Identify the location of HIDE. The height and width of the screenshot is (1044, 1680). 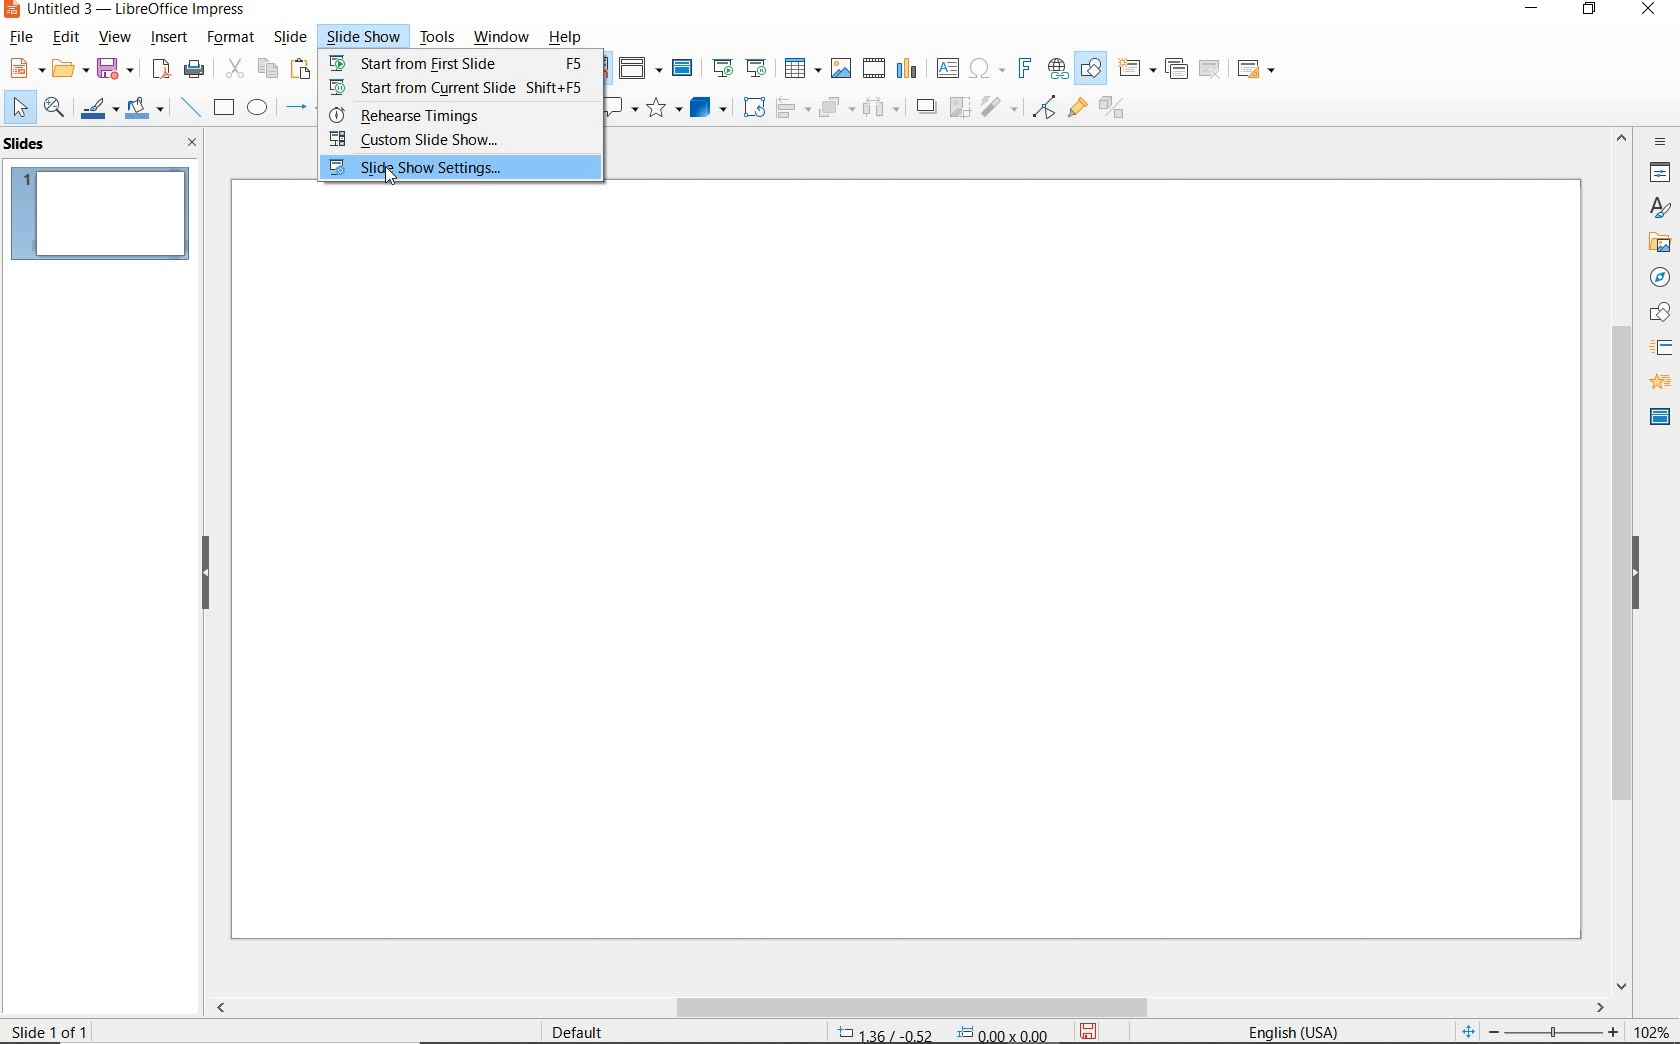
(1639, 573).